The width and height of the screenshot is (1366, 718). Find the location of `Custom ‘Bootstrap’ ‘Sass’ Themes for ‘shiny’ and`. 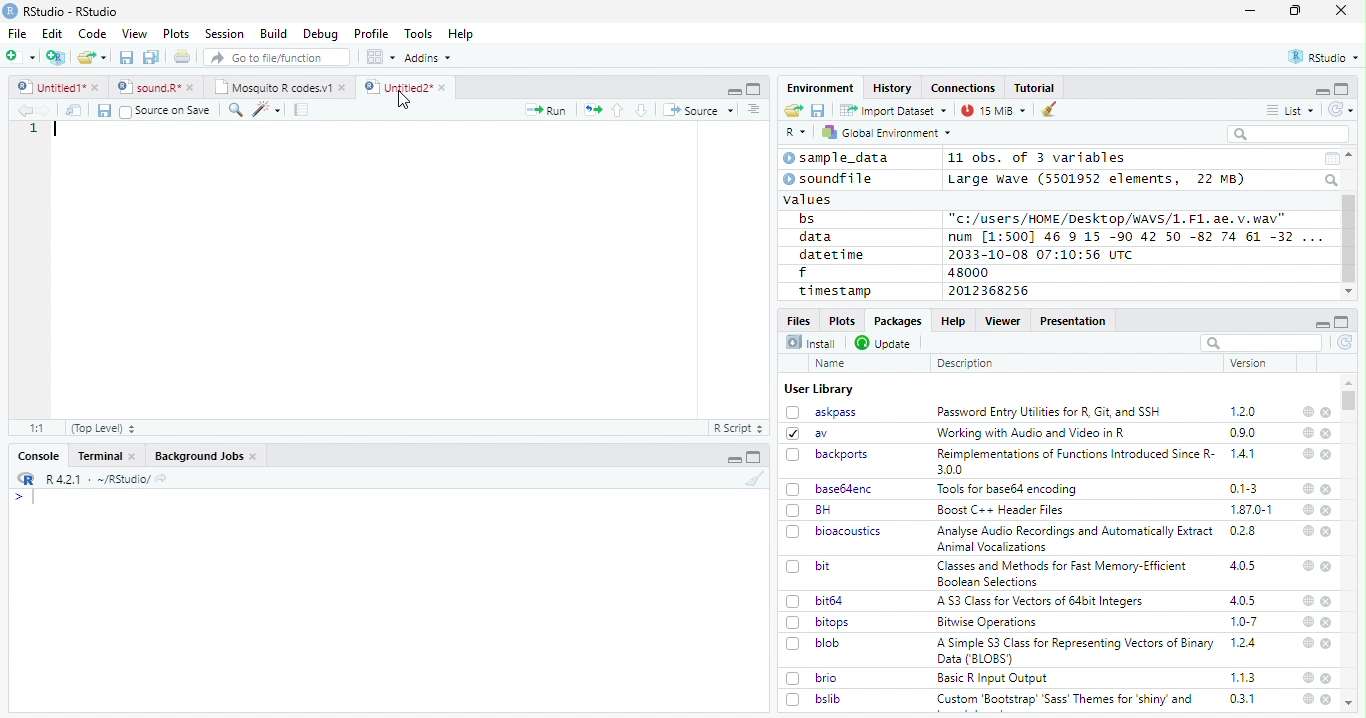

Custom ‘Bootstrap’ ‘Sass’ Themes for ‘shiny’ and is located at coordinates (1065, 702).